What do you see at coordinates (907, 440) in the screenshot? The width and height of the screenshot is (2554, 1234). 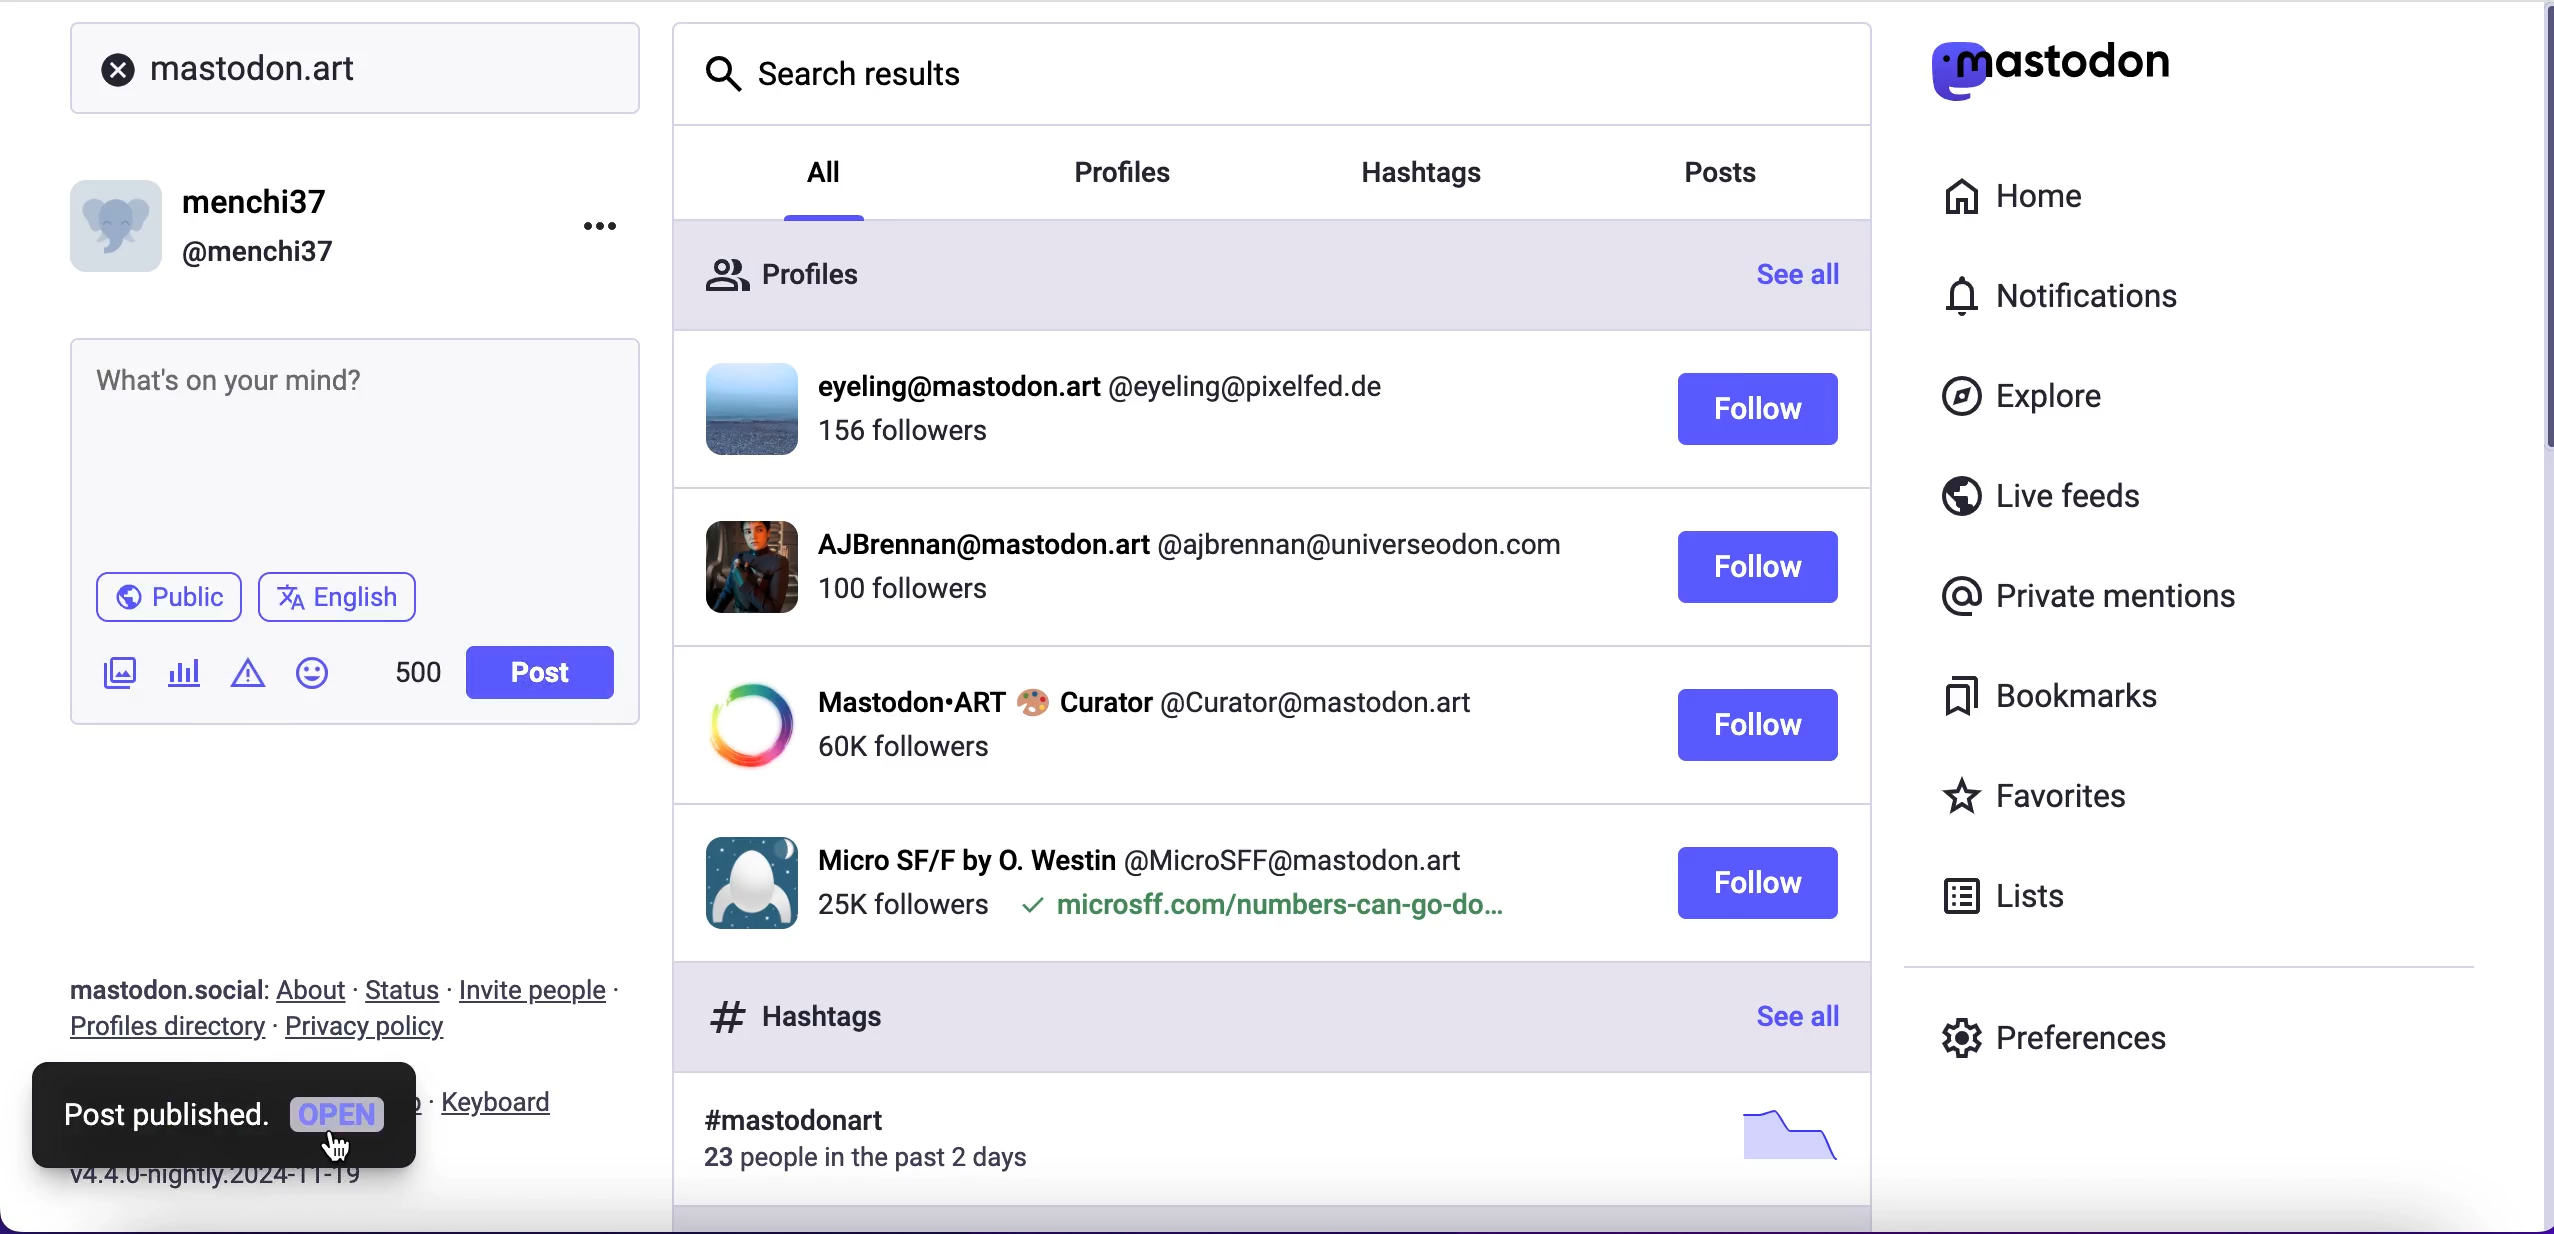 I see `followers` at bounding box center [907, 440].